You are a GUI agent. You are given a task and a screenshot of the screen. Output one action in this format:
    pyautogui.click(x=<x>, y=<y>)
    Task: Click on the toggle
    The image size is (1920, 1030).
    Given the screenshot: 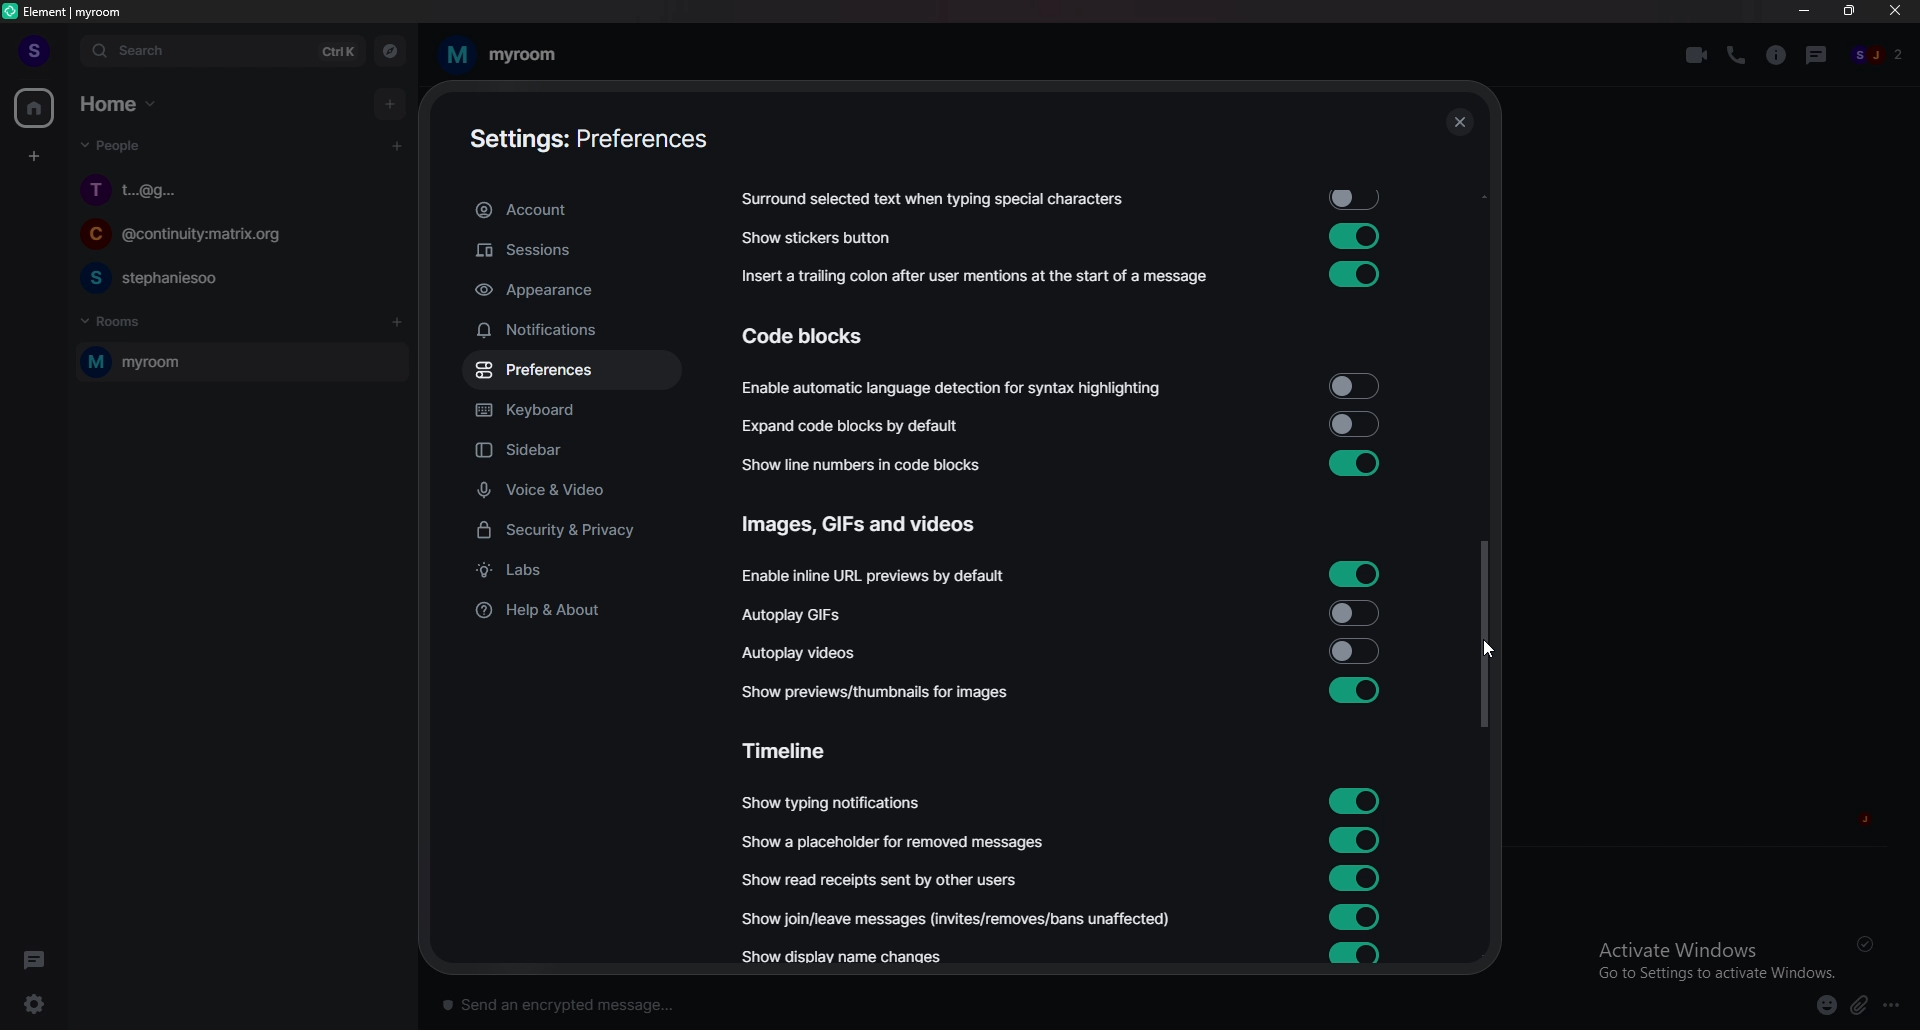 What is the action you would take?
    pyautogui.click(x=1352, y=878)
    